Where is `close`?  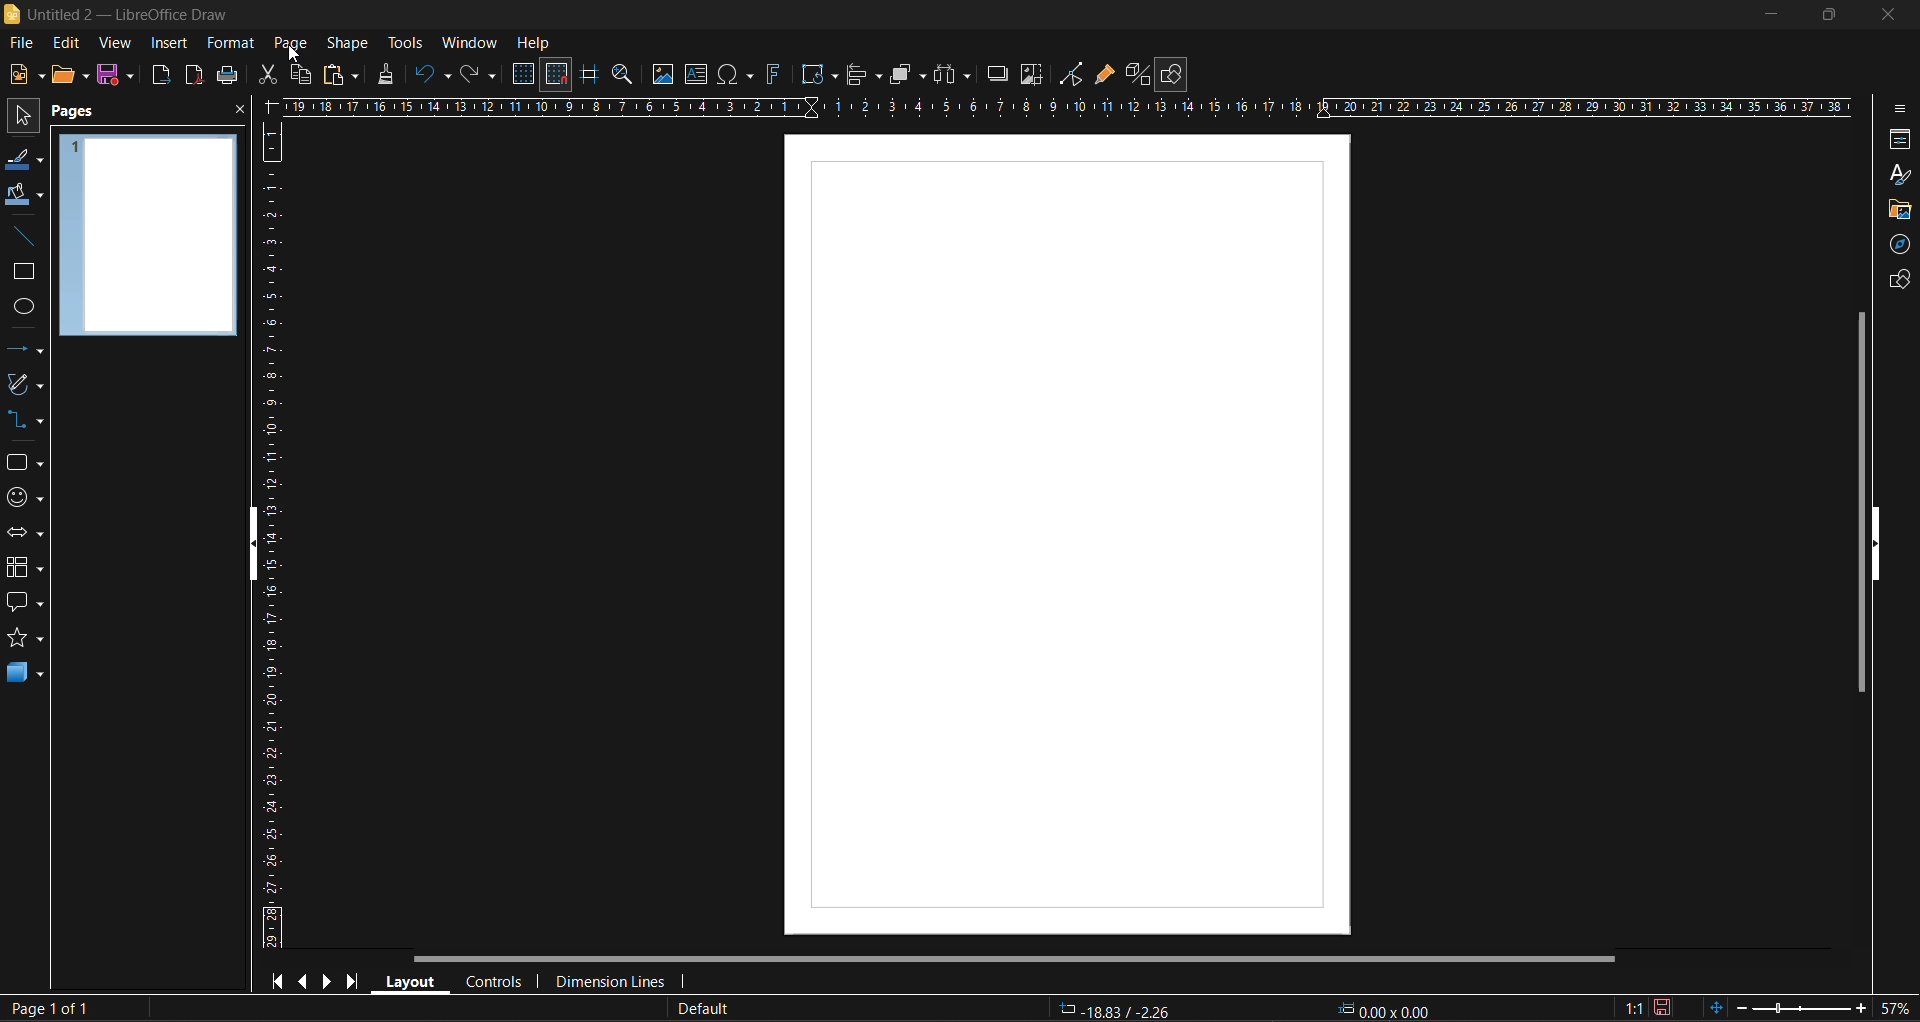 close is located at coordinates (1889, 16).